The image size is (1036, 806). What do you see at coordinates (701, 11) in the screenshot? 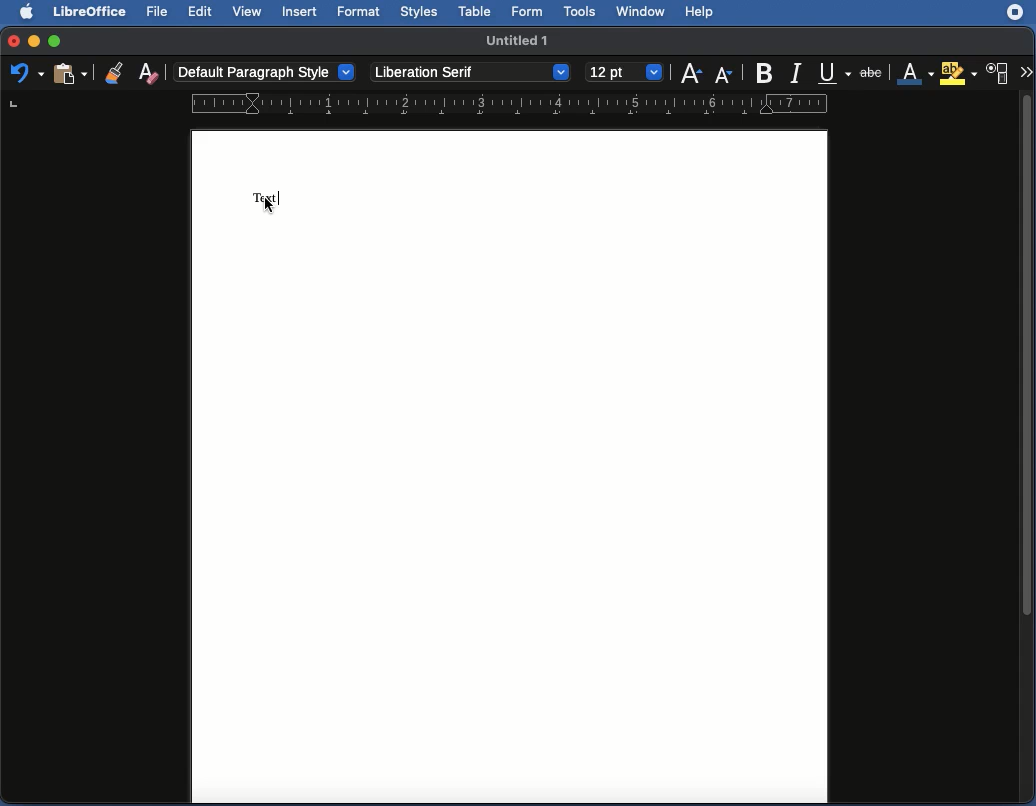
I see `Help` at bounding box center [701, 11].